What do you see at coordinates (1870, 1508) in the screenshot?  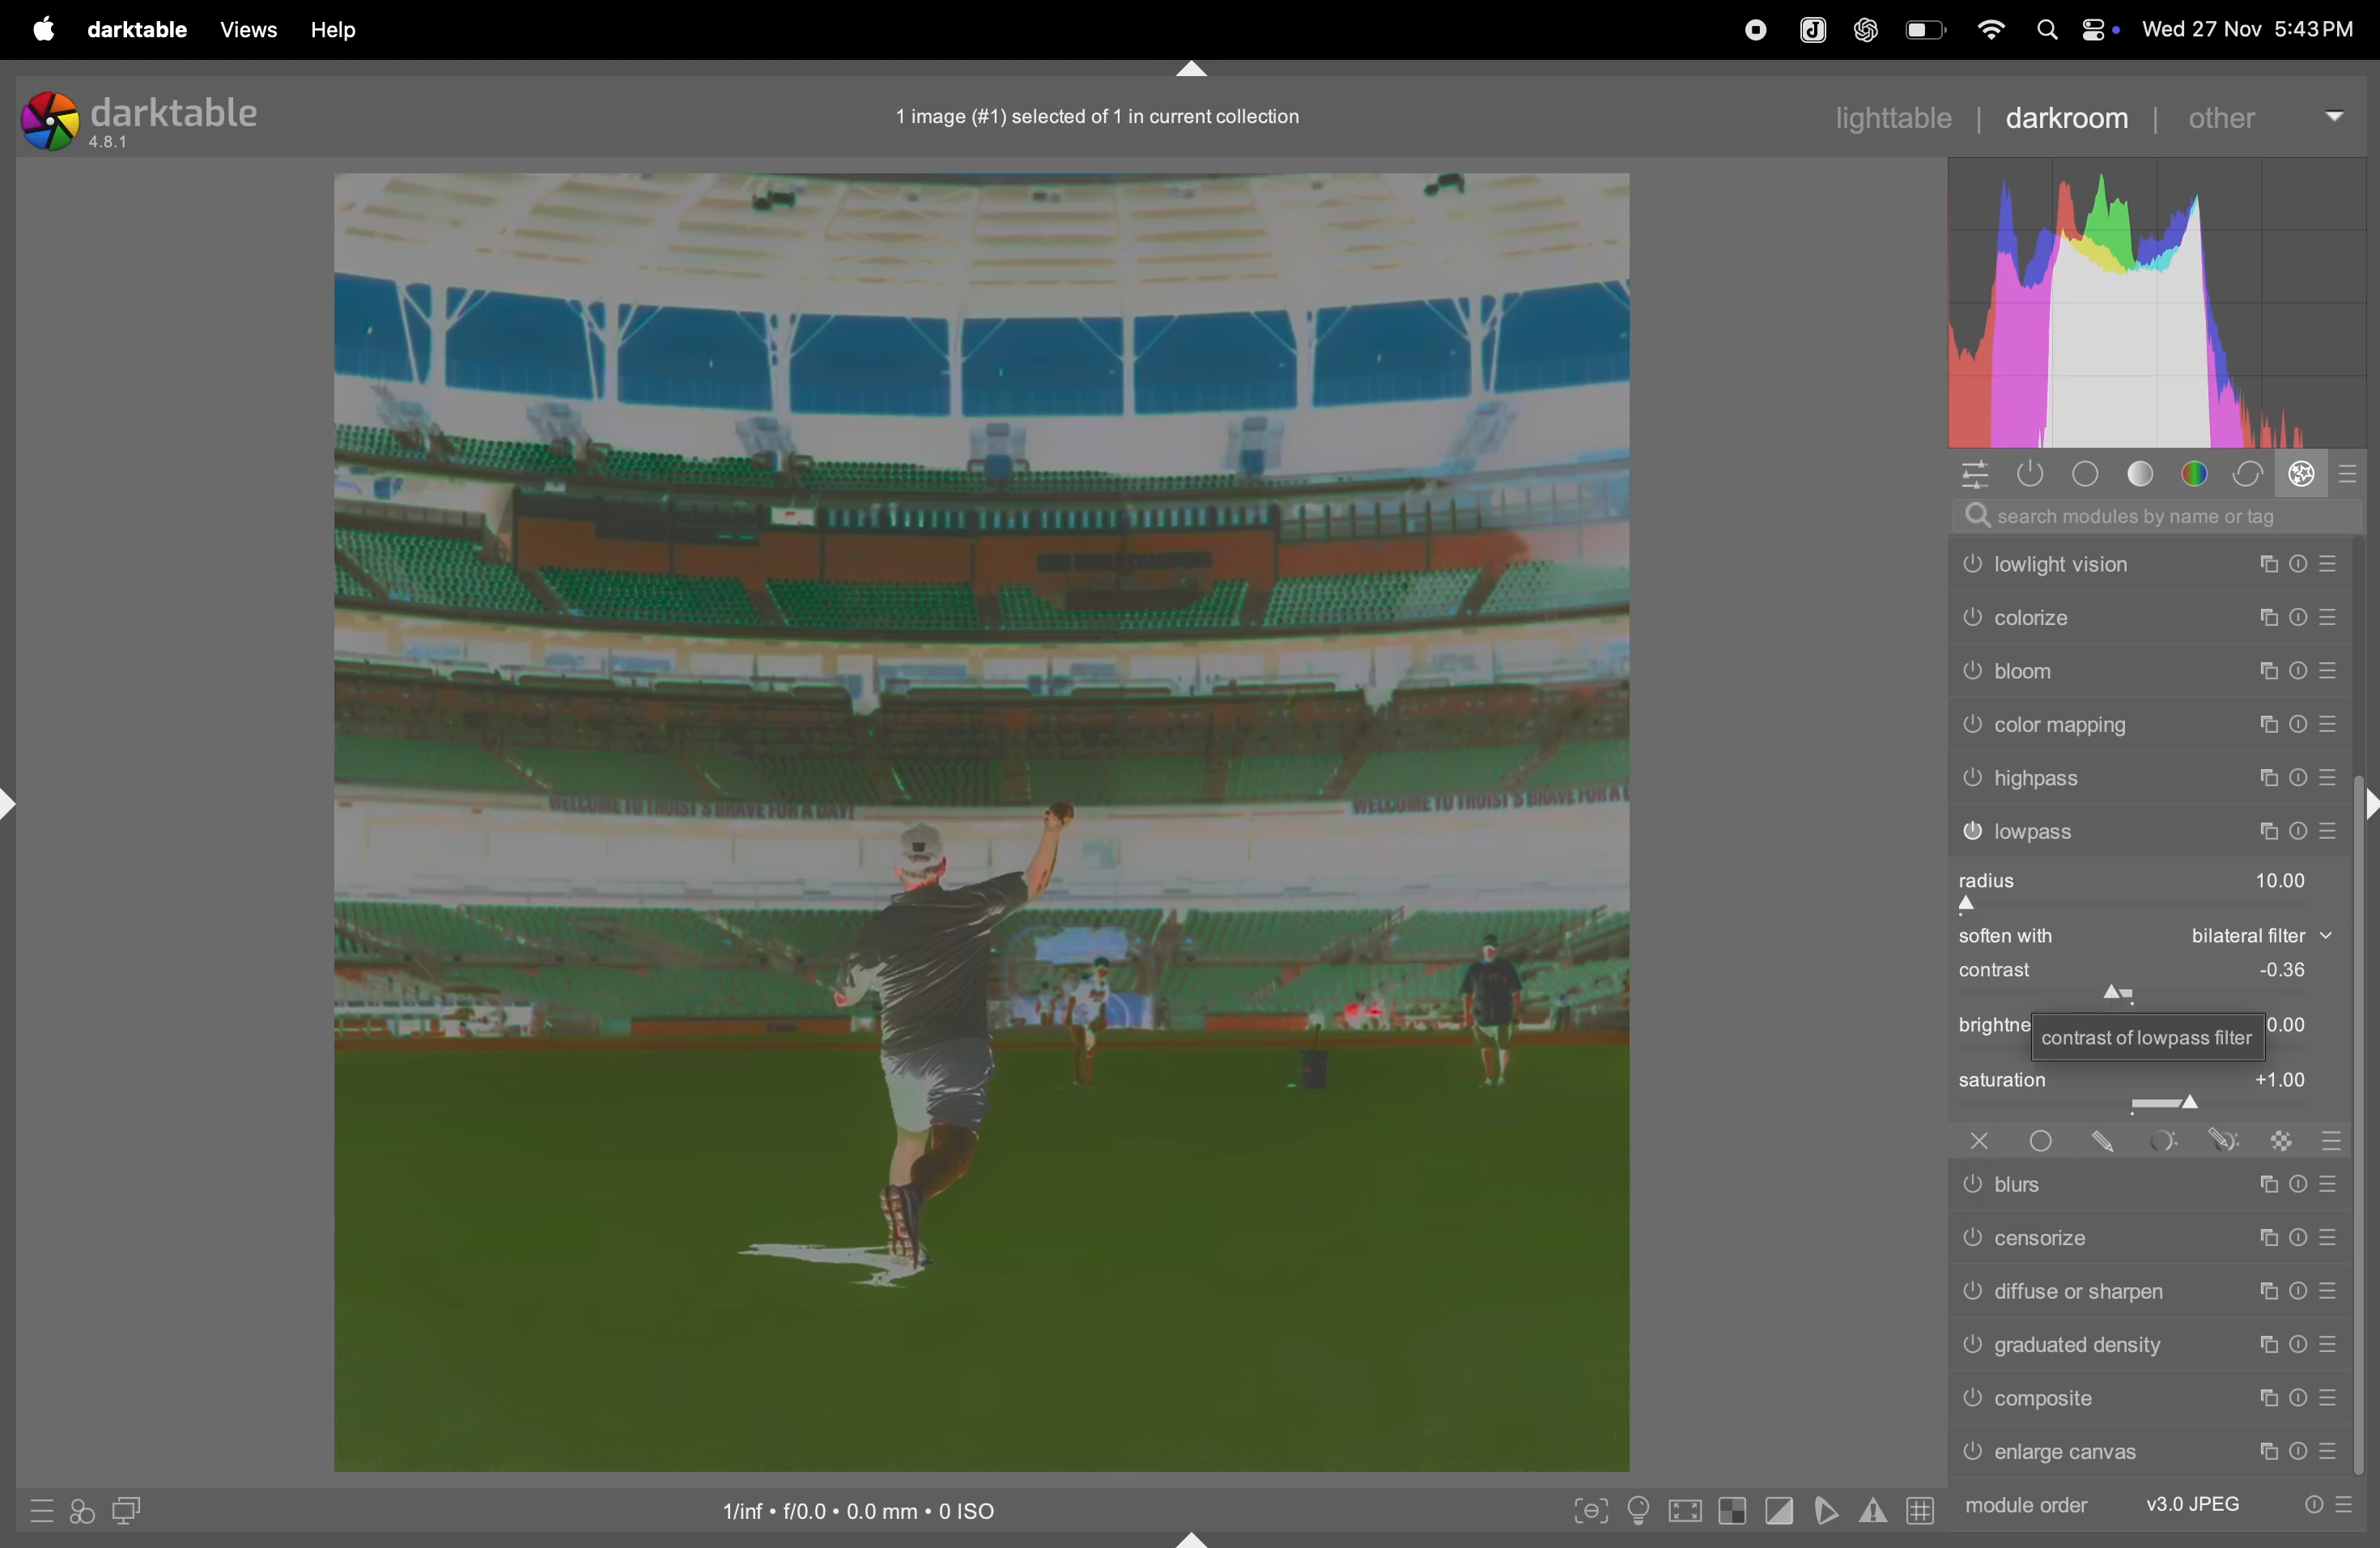 I see `indicators` at bounding box center [1870, 1508].